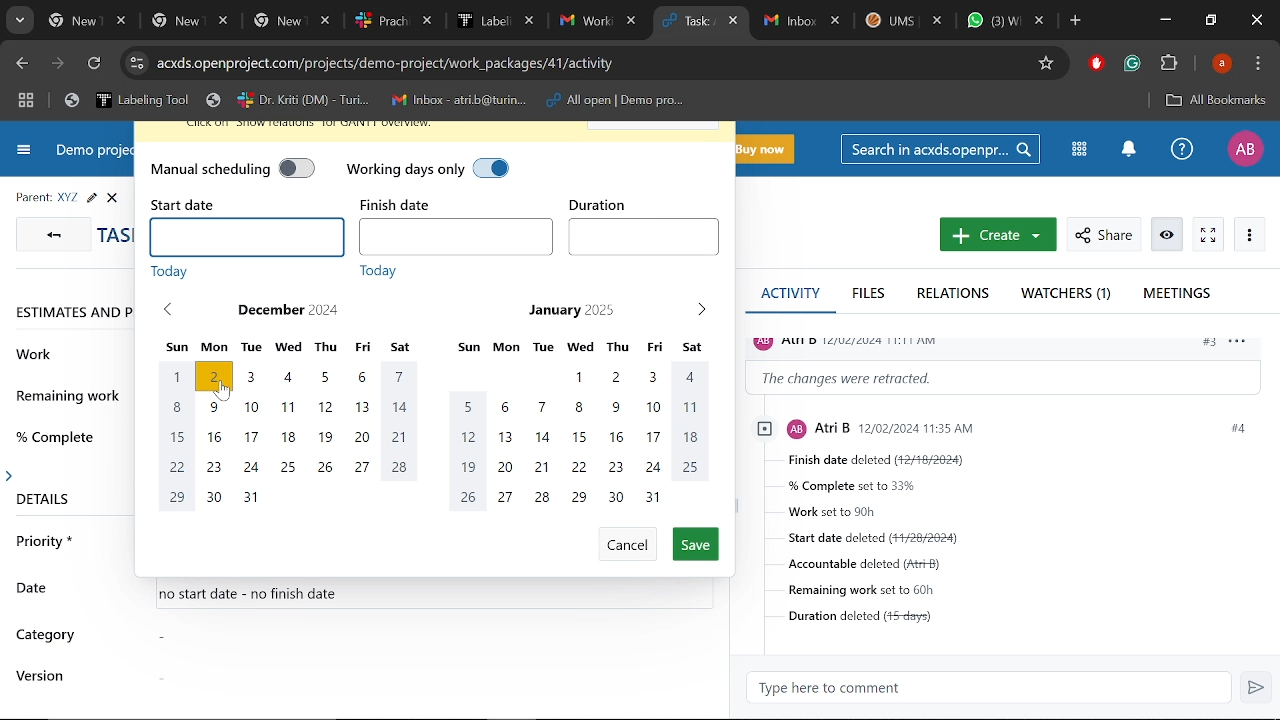 The image size is (1280, 720). What do you see at coordinates (1248, 233) in the screenshot?
I see `More` at bounding box center [1248, 233].